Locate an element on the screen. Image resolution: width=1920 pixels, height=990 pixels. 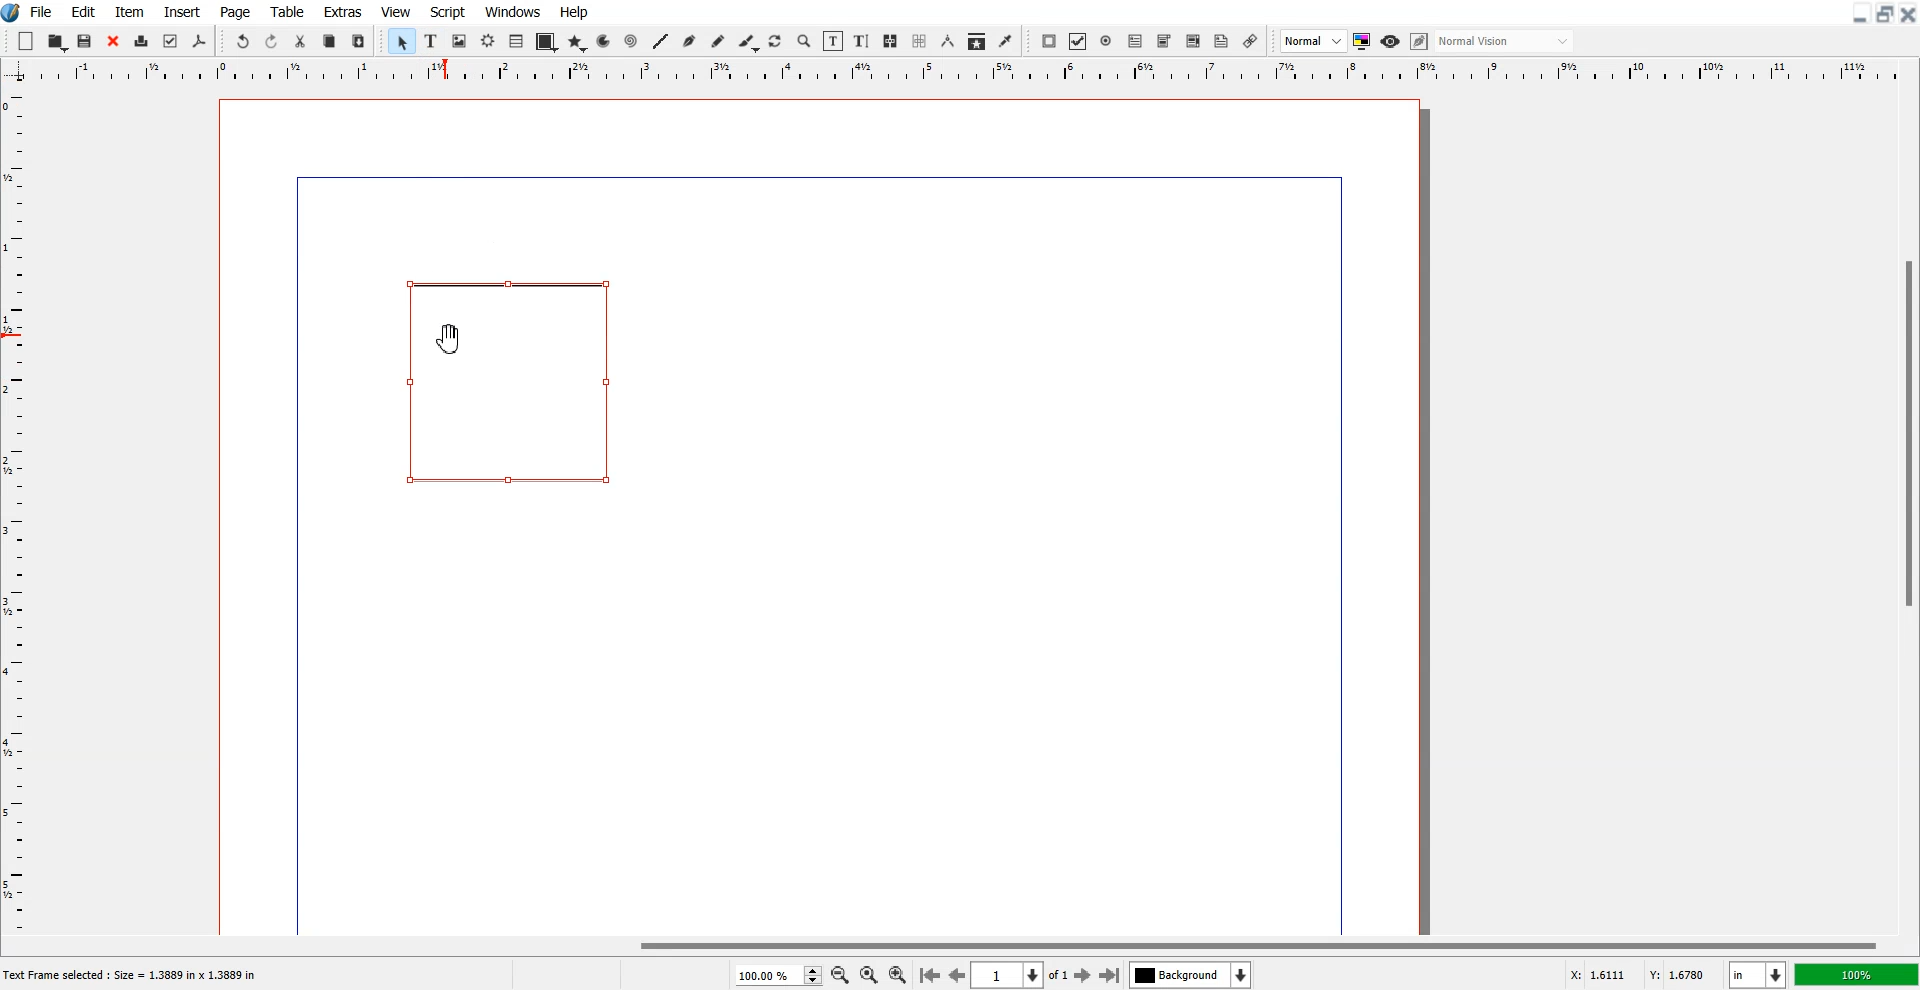
Go to Last Page is located at coordinates (1110, 976).